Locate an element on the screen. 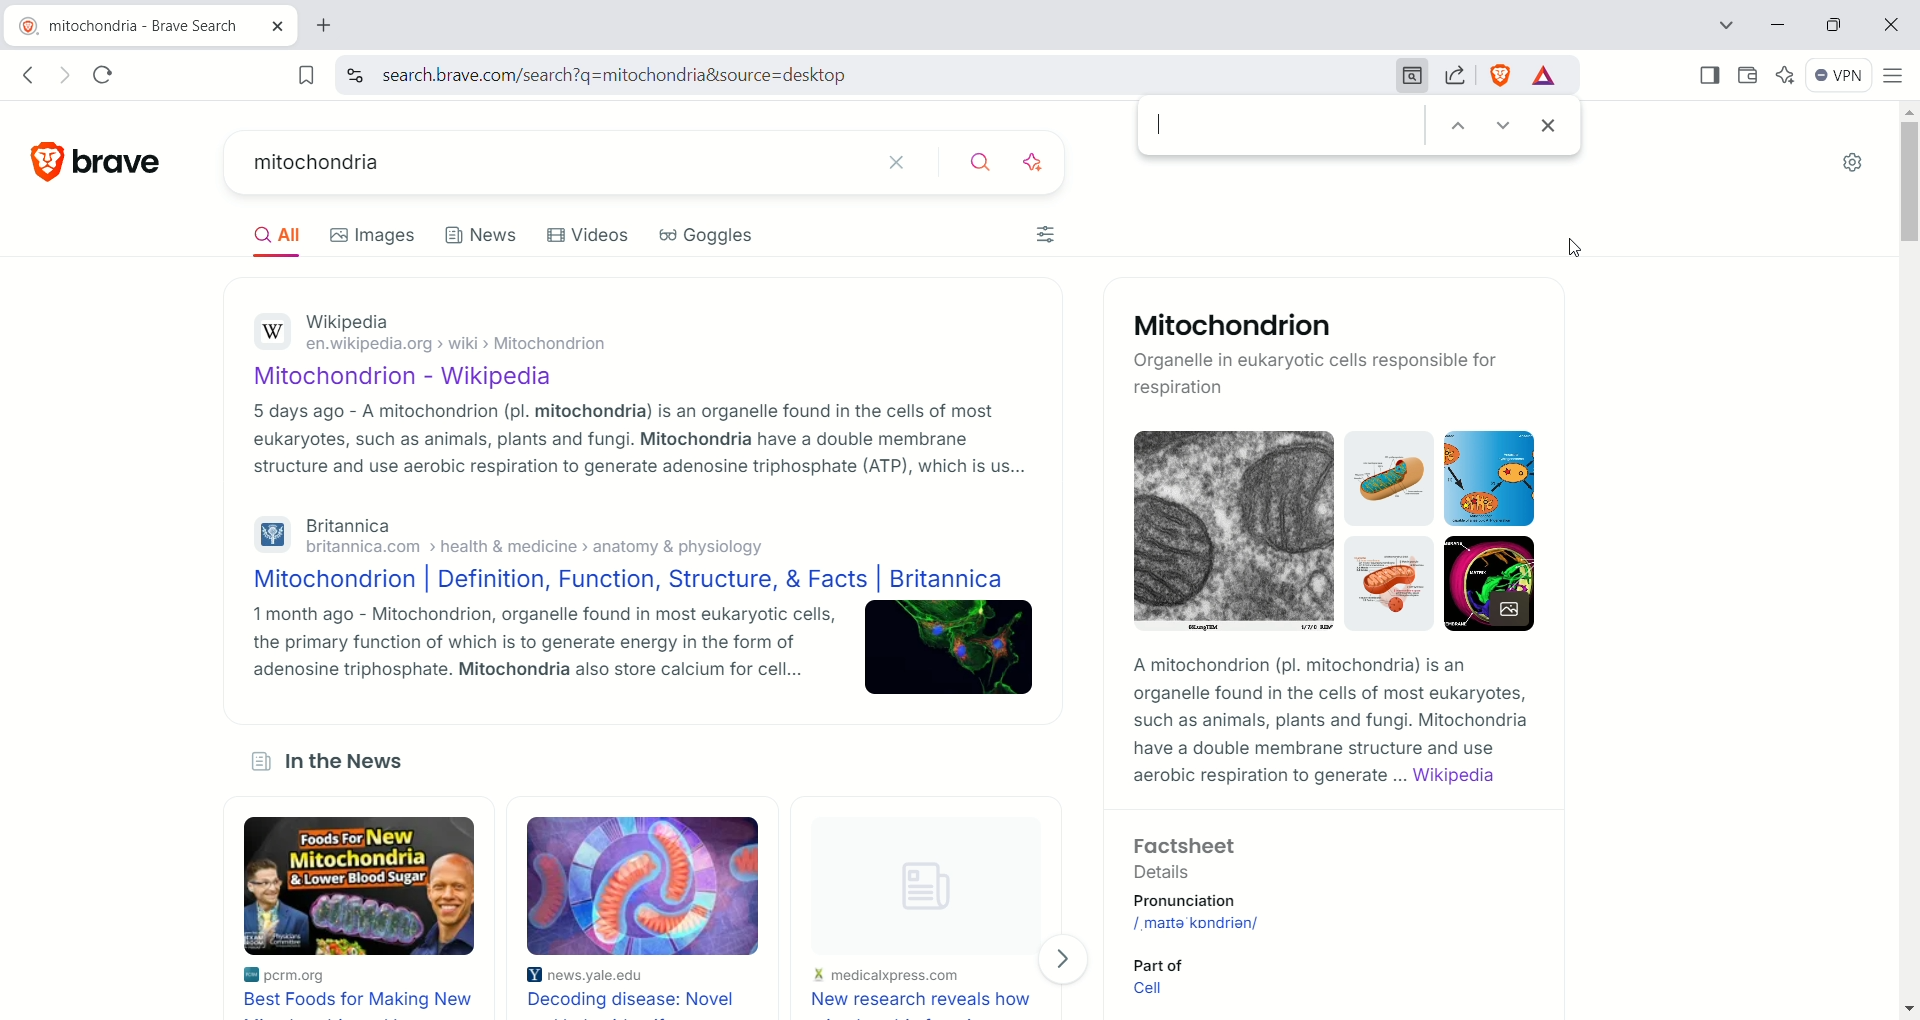  Next is located at coordinates (1064, 961).